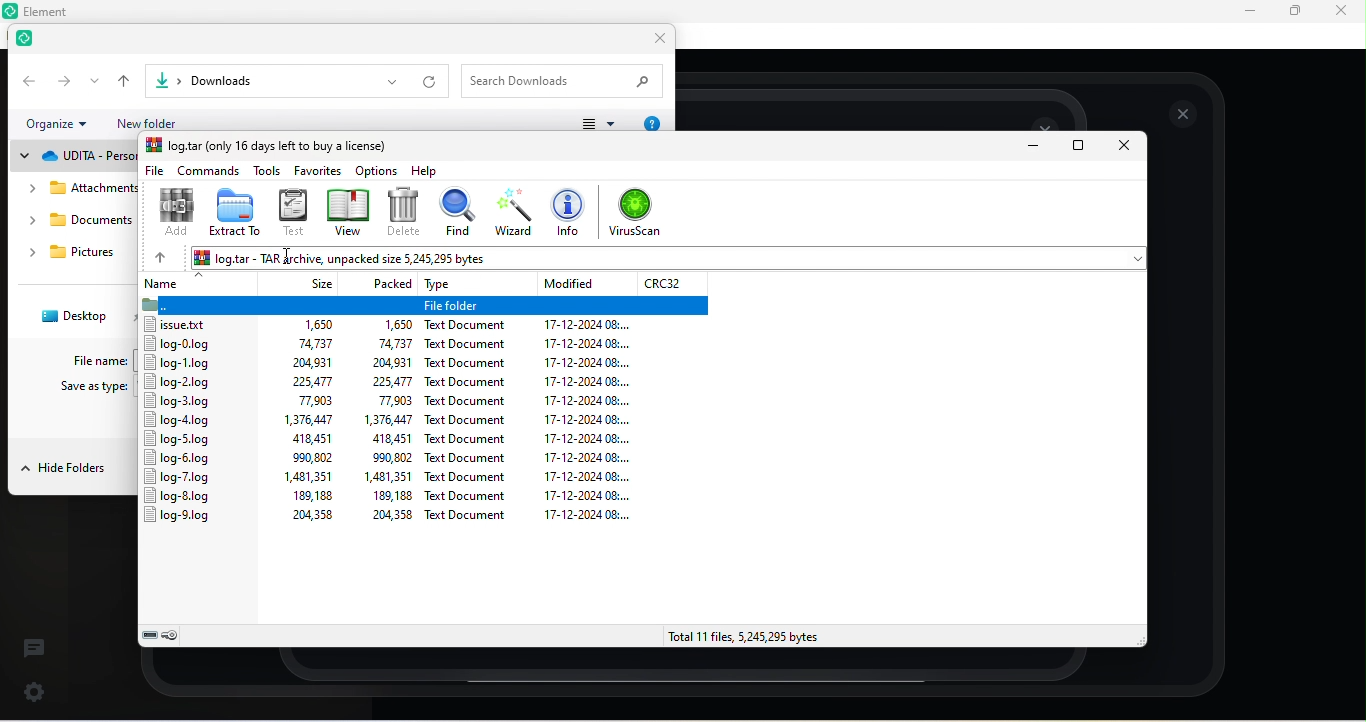 The width and height of the screenshot is (1366, 722). I want to click on file name, so click(99, 360).